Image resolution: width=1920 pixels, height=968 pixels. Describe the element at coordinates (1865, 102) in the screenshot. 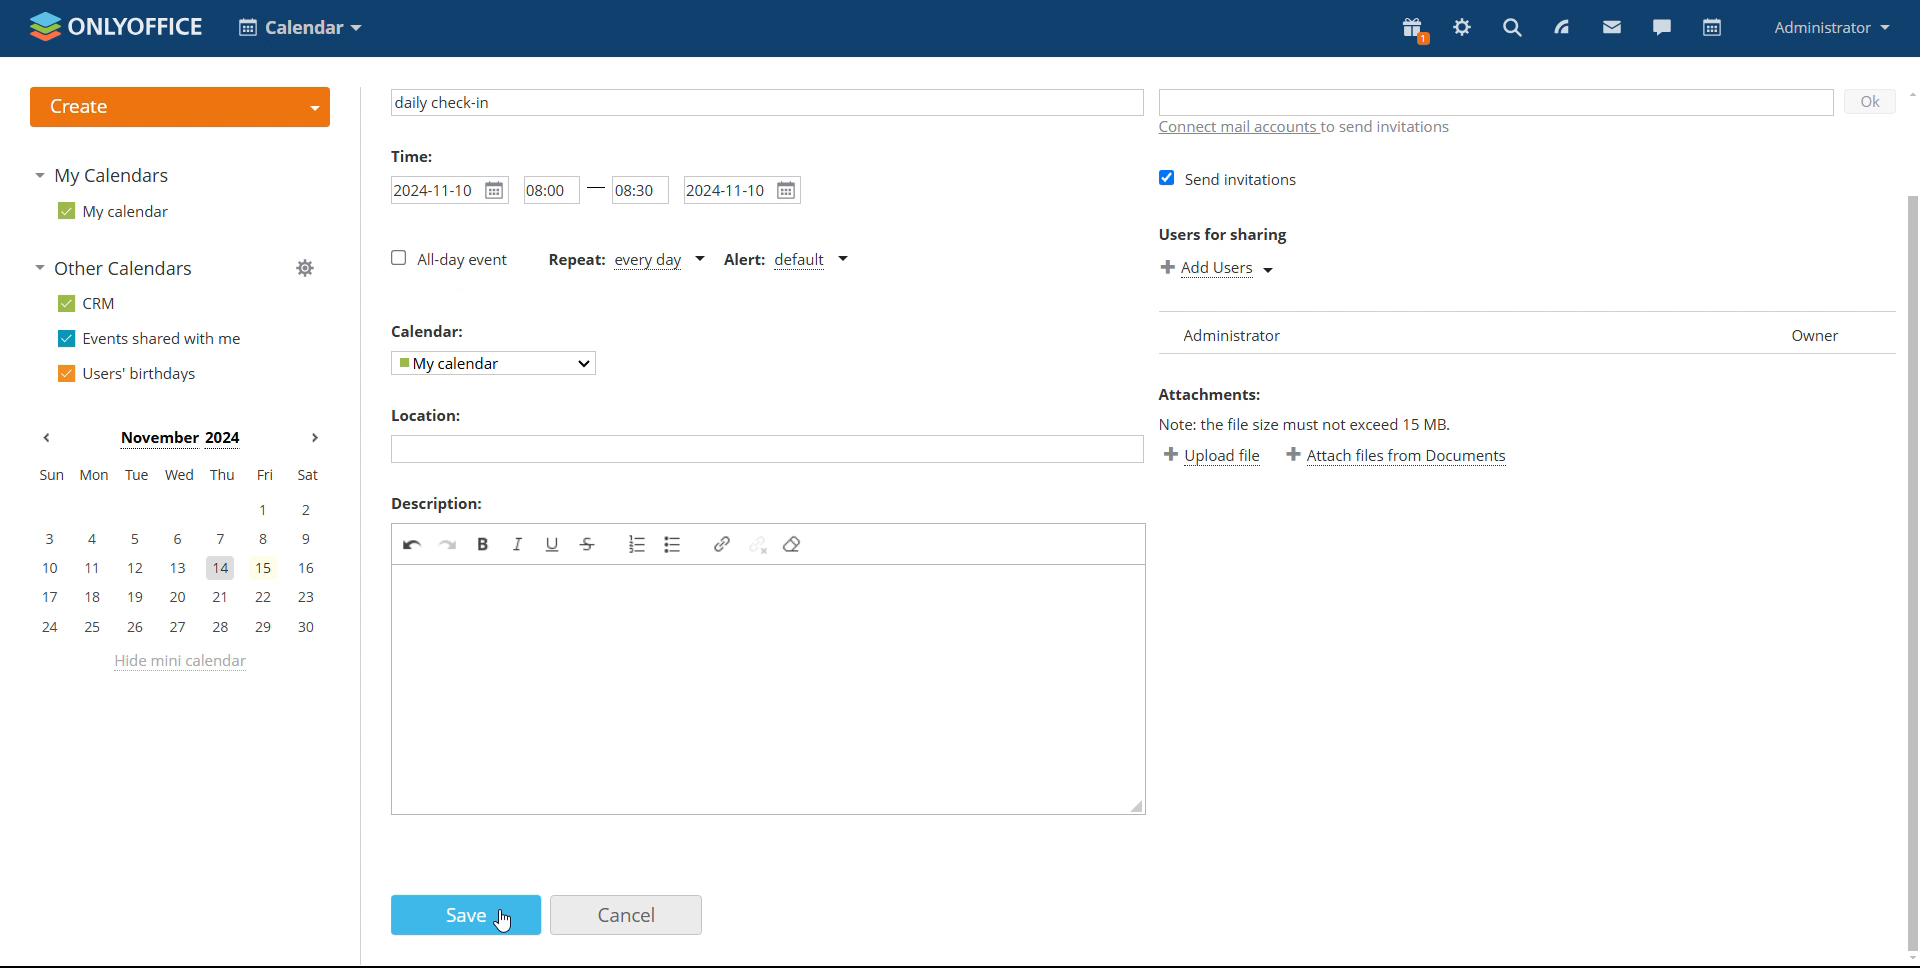

I see `ok` at that location.